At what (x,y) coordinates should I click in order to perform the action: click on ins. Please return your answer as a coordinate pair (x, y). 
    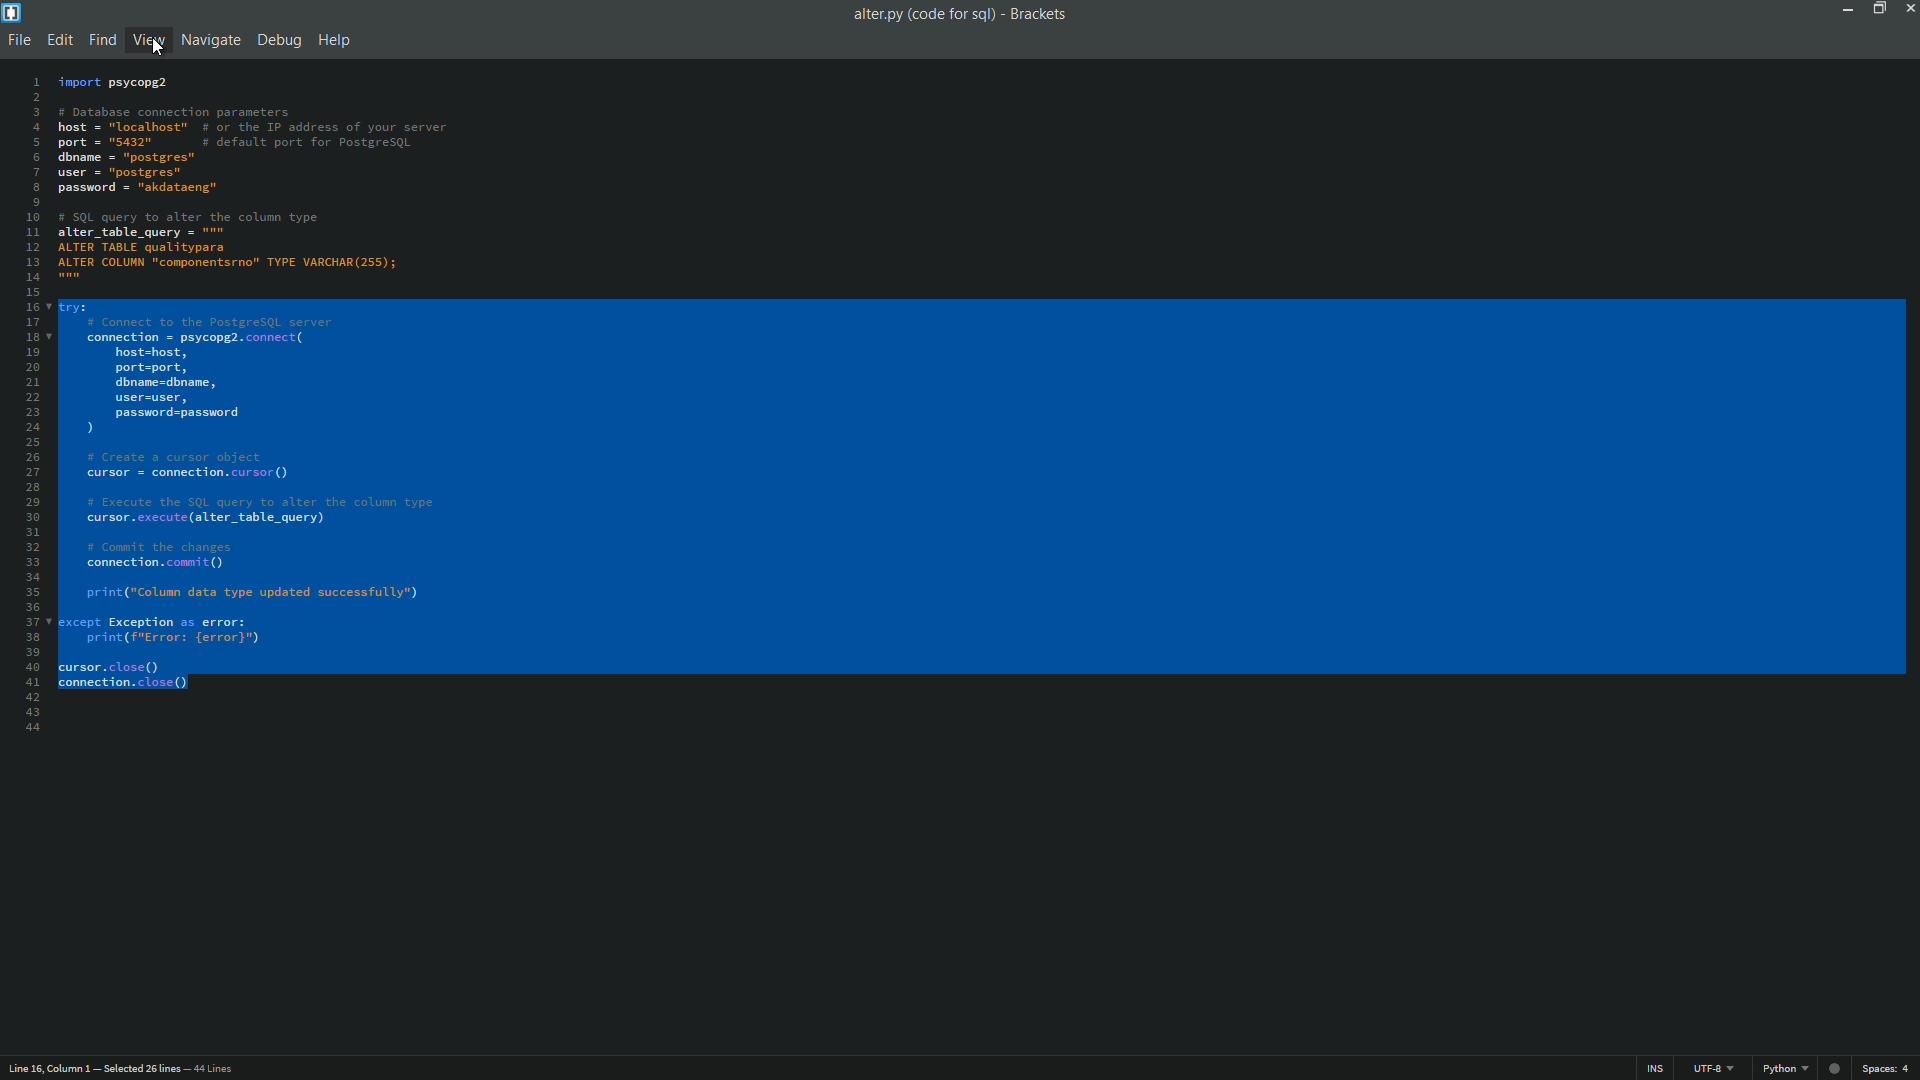
    Looking at the image, I should click on (1654, 1071).